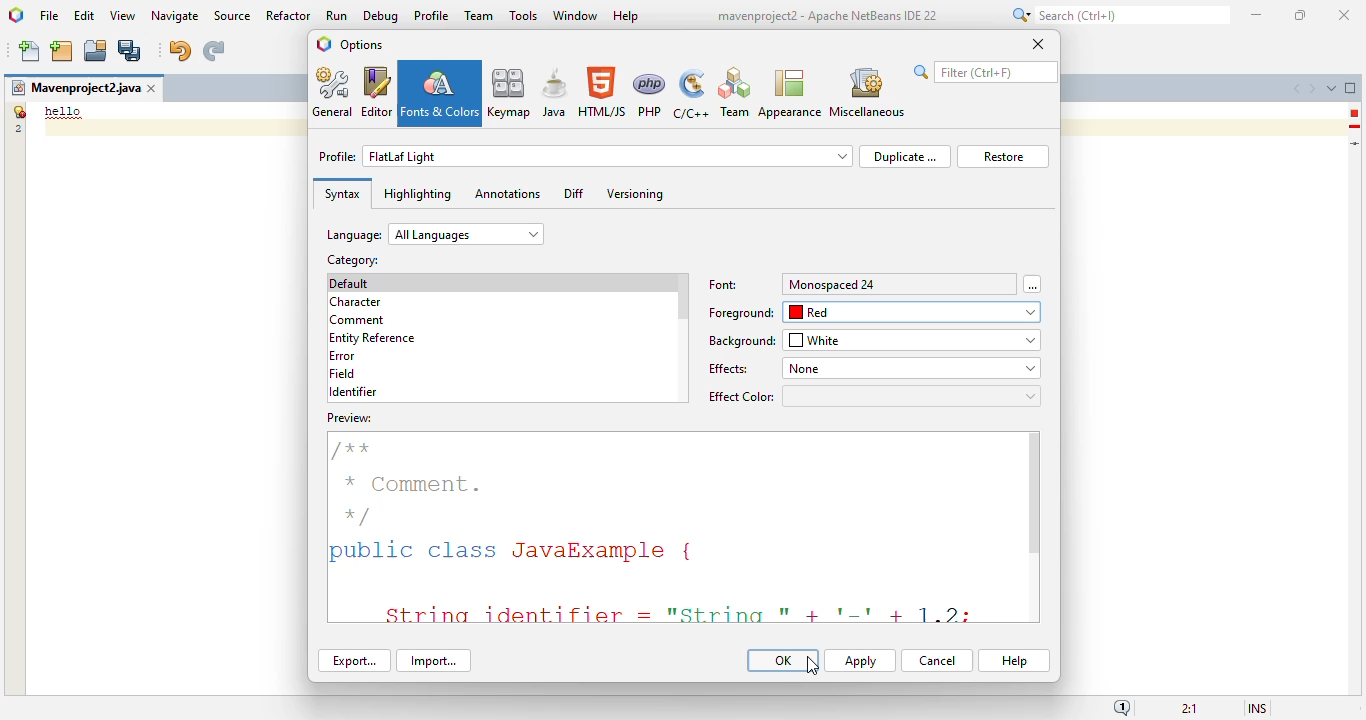  What do you see at coordinates (910, 368) in the screenshot?
I see `none` at bounding box center [910, 368].